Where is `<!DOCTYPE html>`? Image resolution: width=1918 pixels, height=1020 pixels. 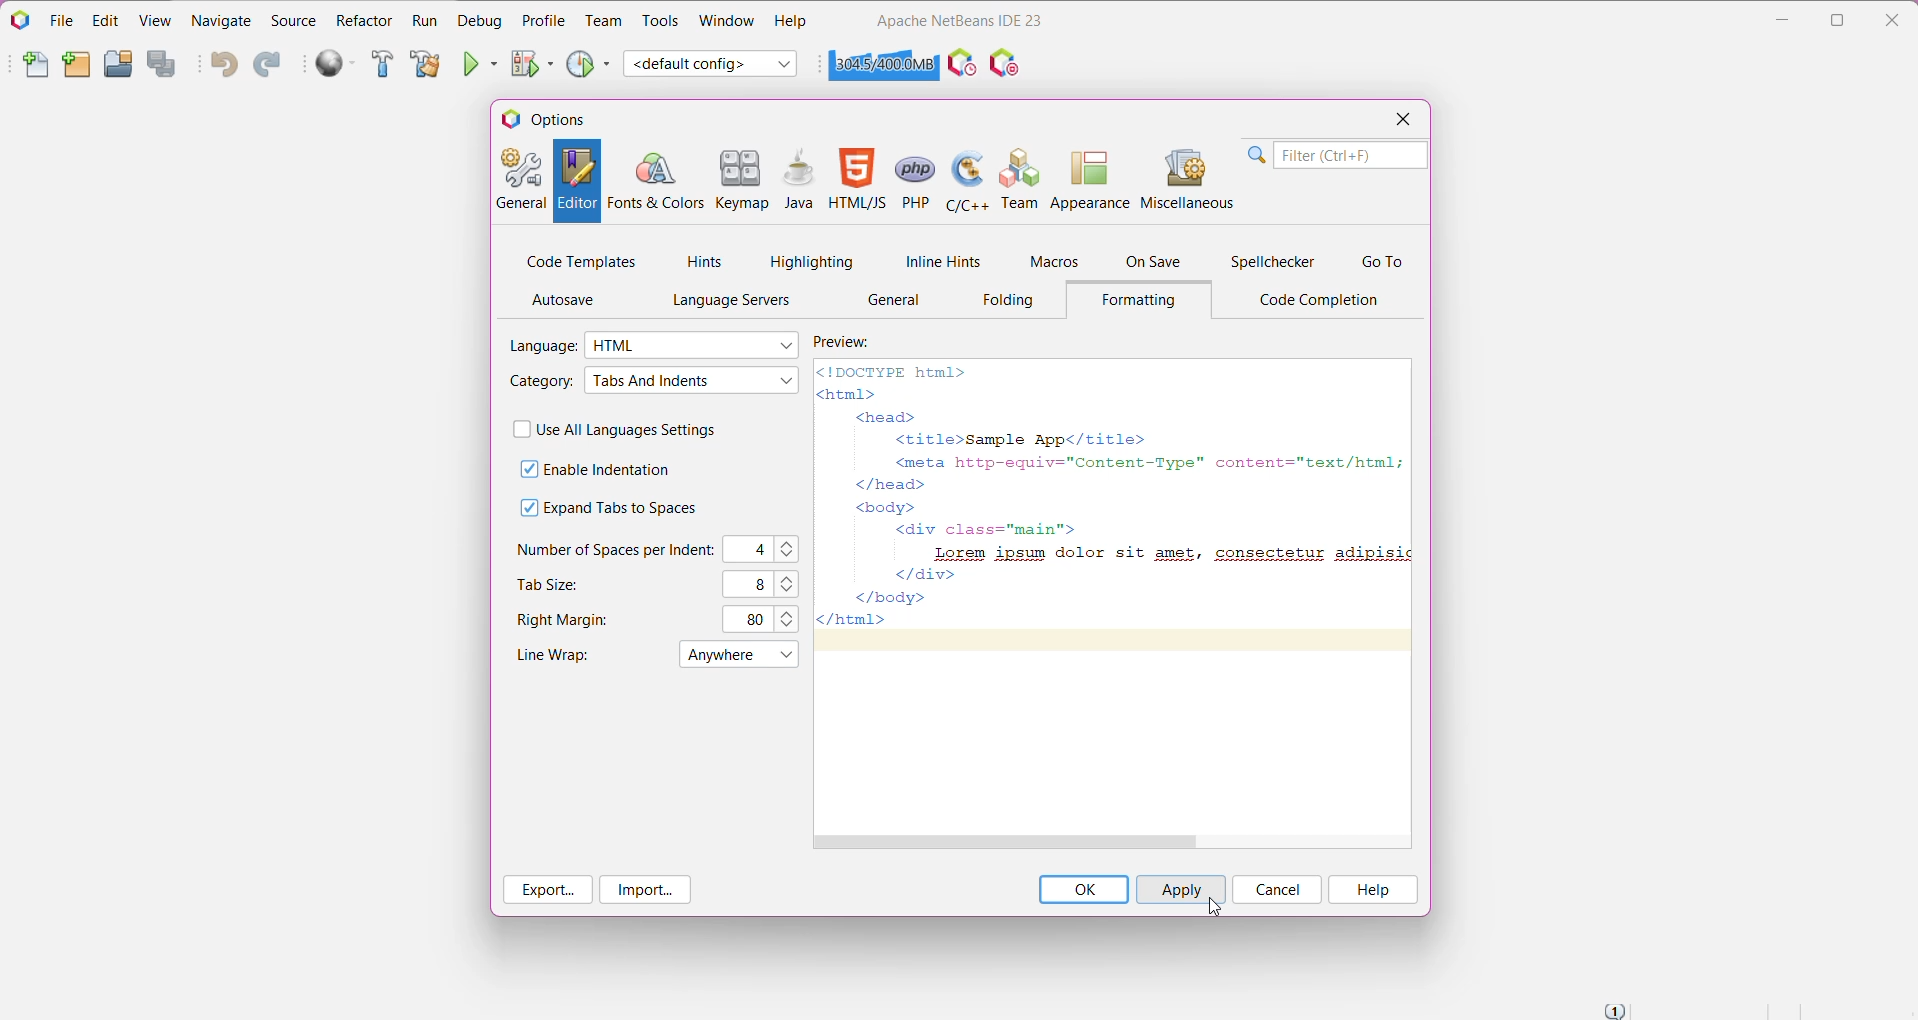
<!DOCTYPE html> is located at coordinates (892, 372).